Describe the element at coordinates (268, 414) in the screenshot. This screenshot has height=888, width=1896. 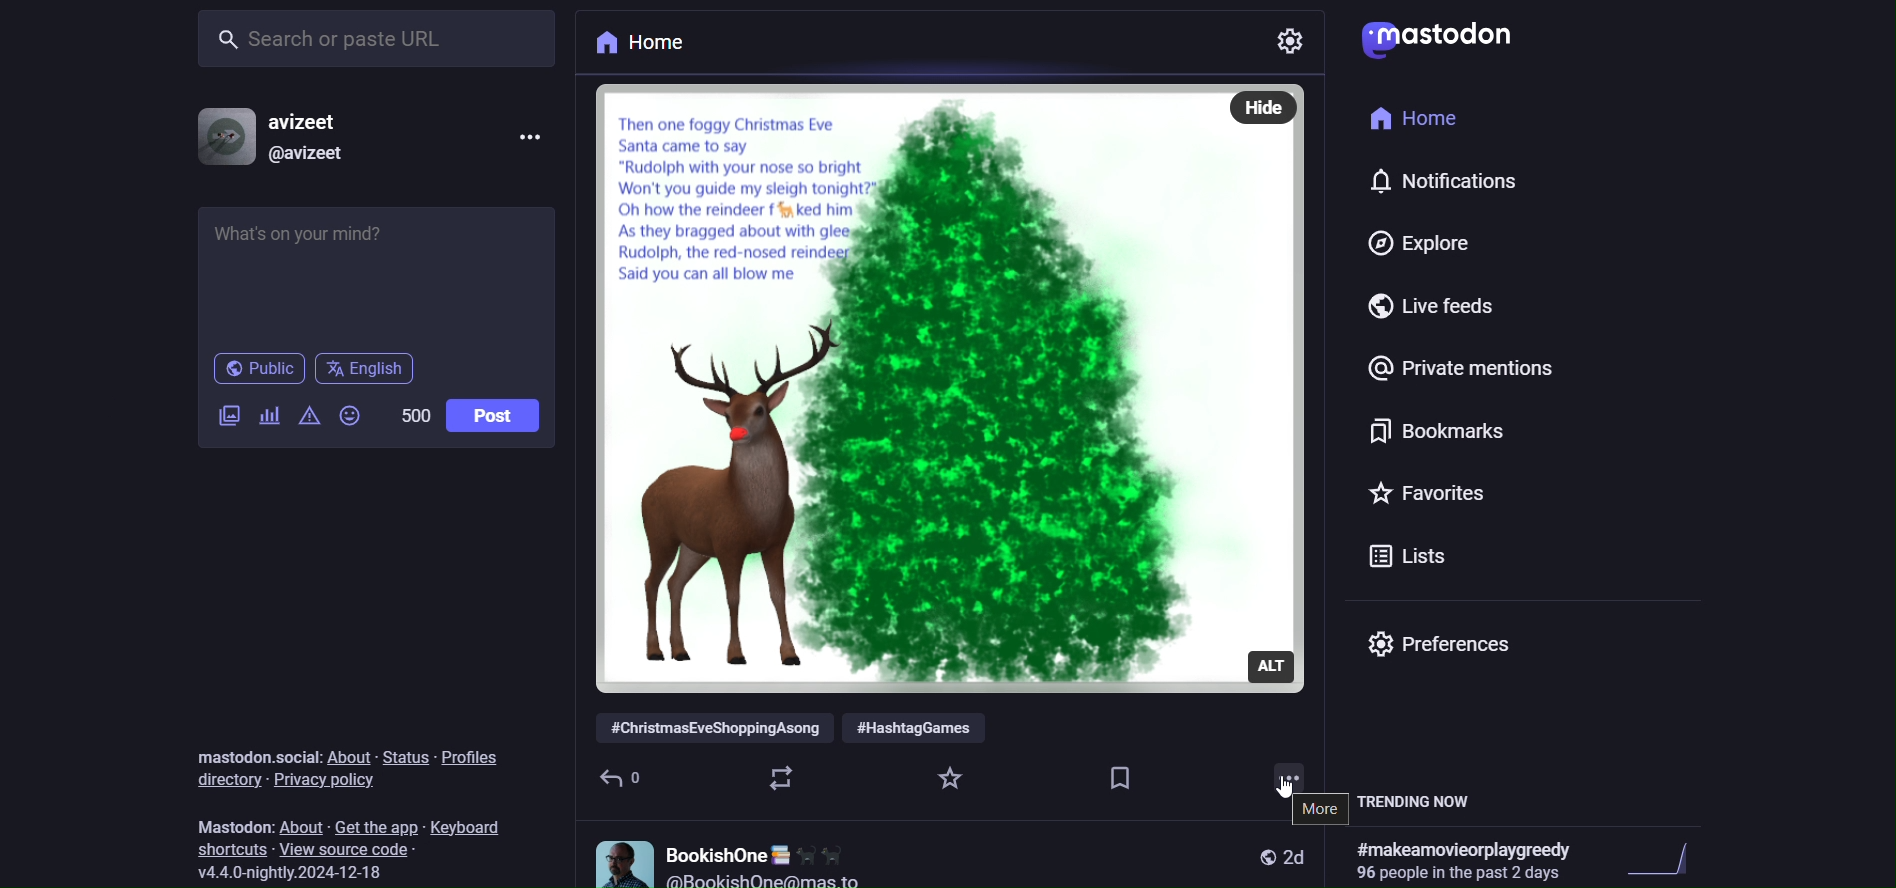
I see `poll` at that location.